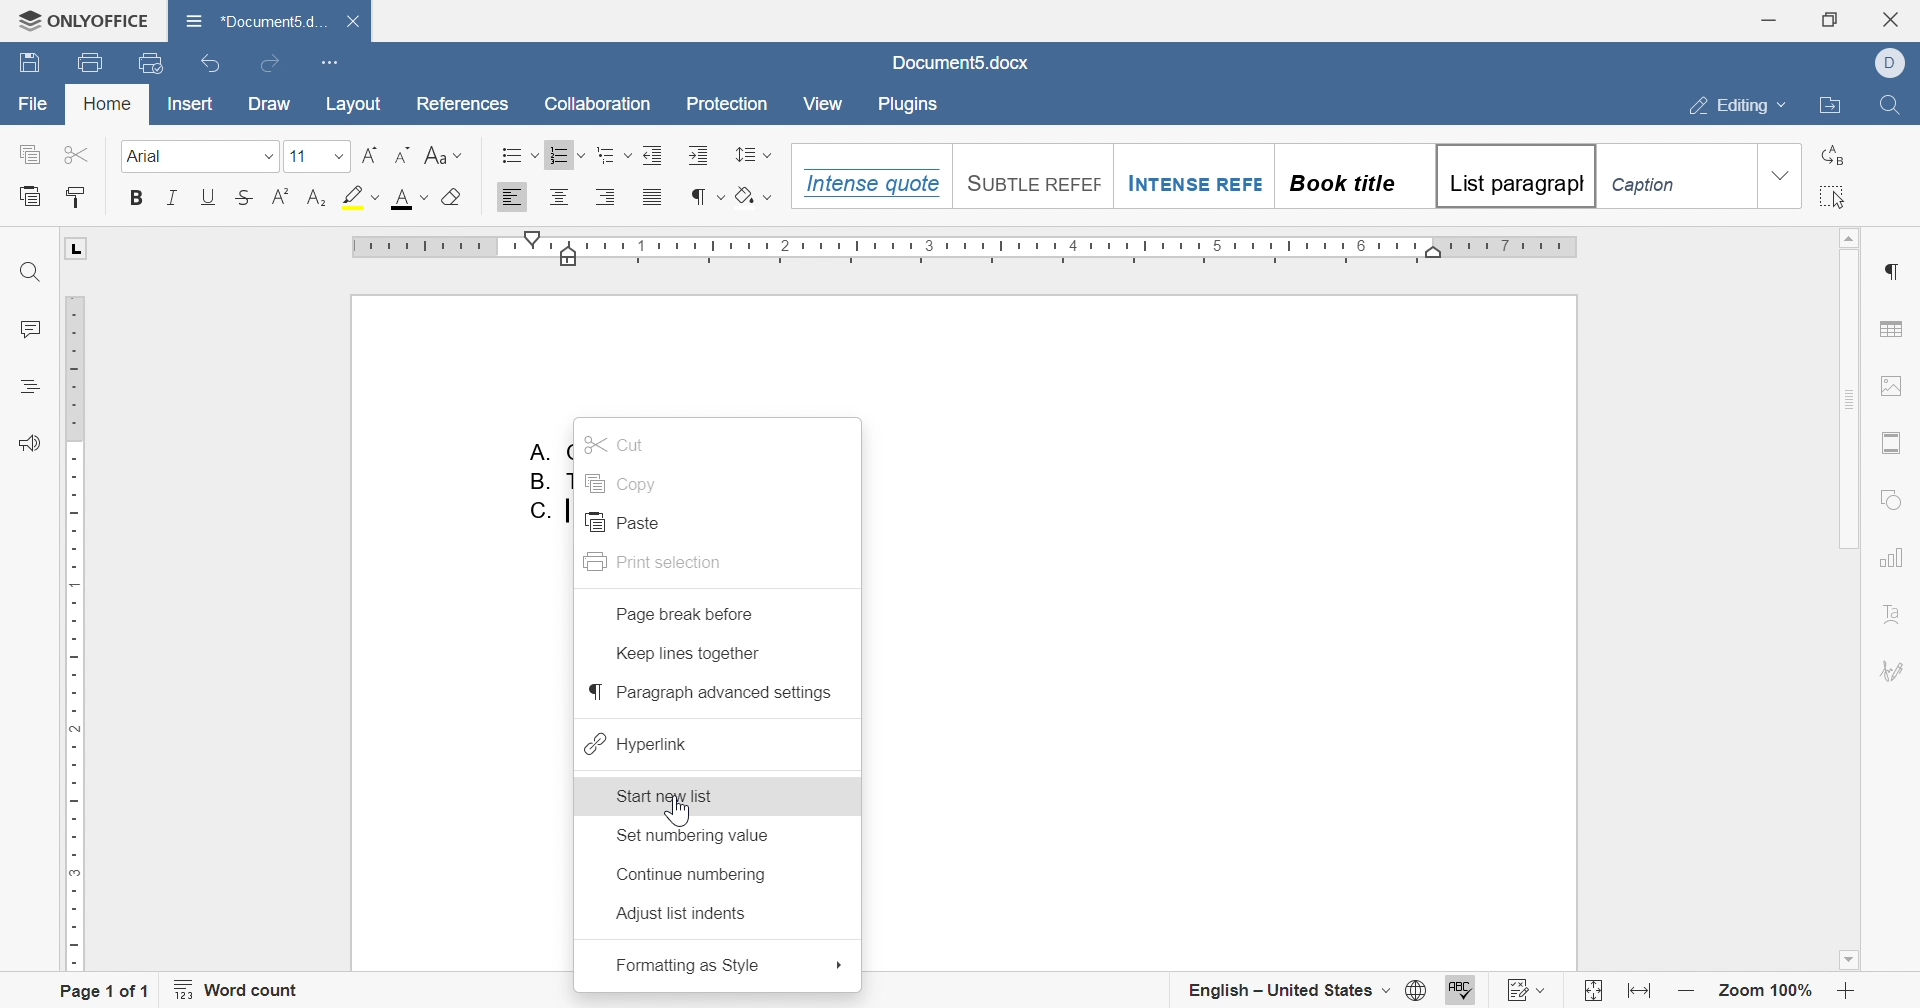  Describe the element at coordinates (78, 633) in the screenshot. I see `ruler` at that location.